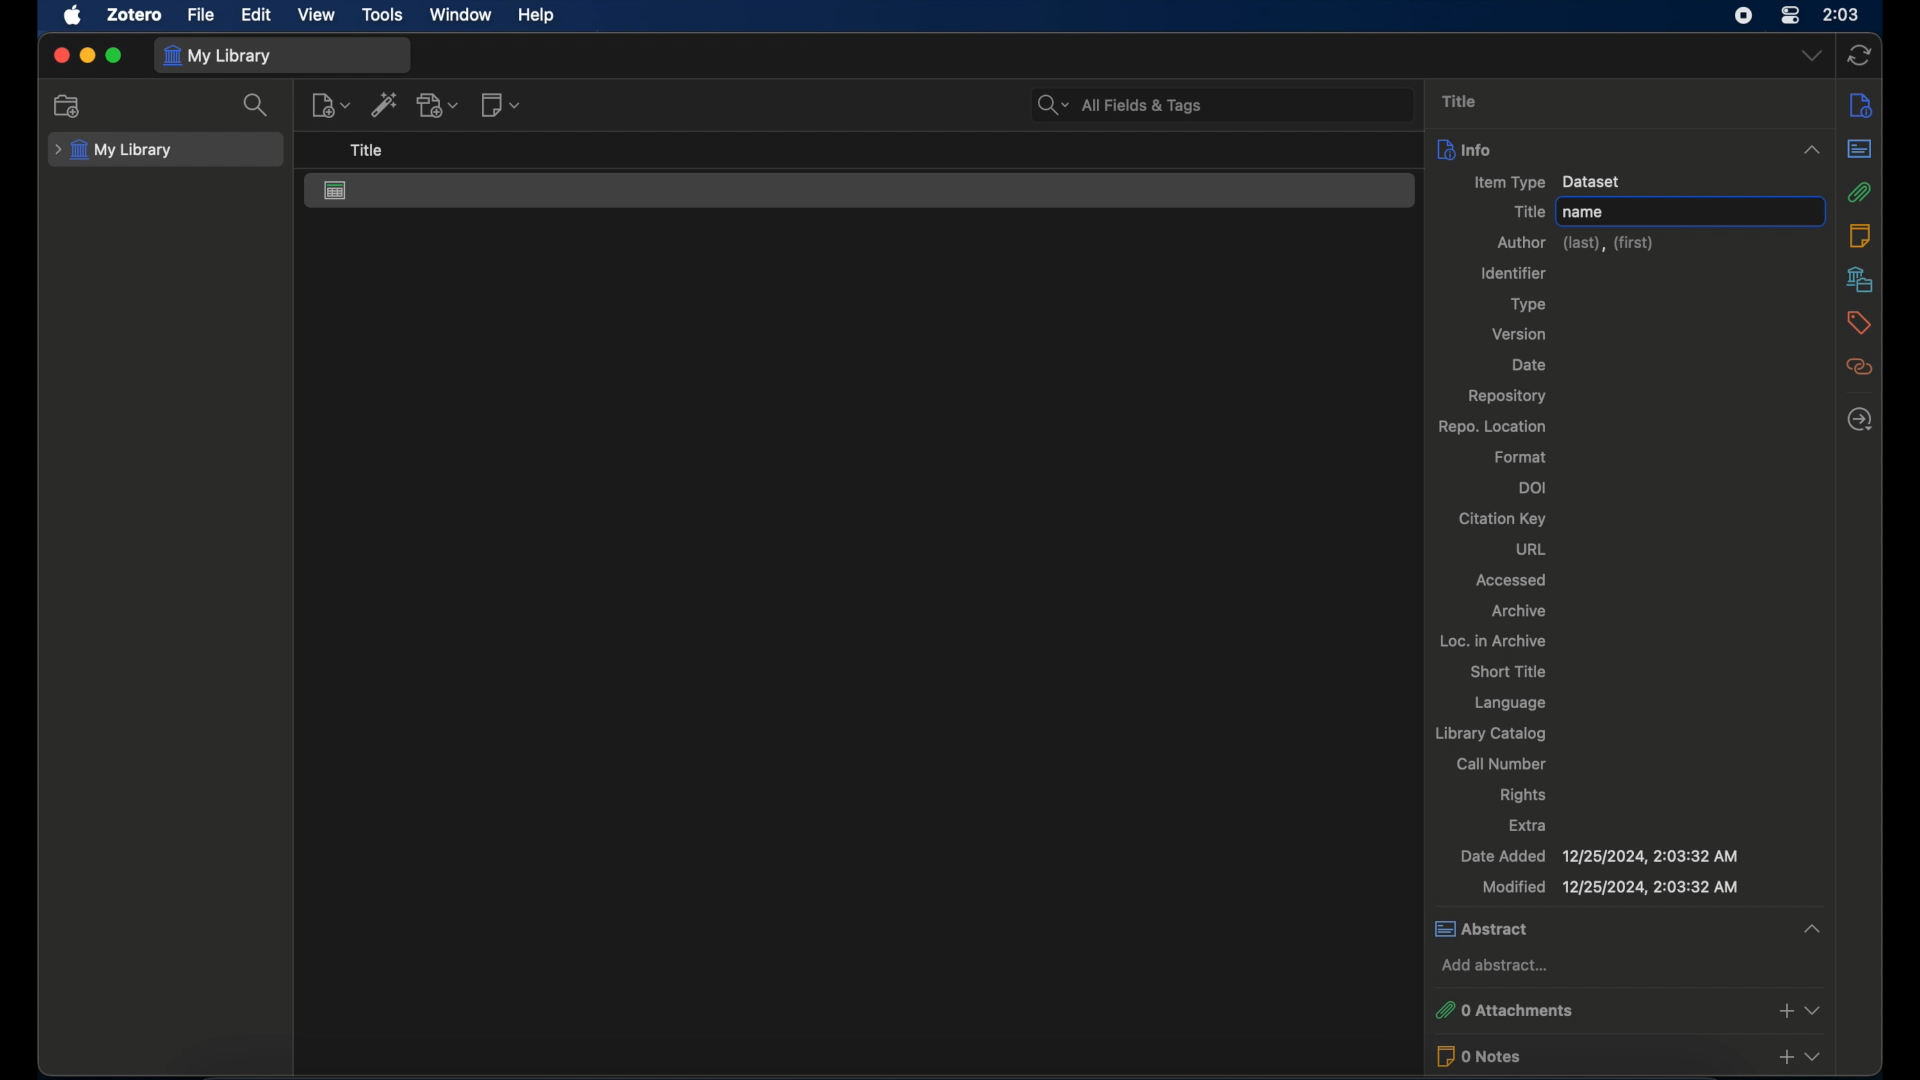  I want to click on author, so click(1574, 244).